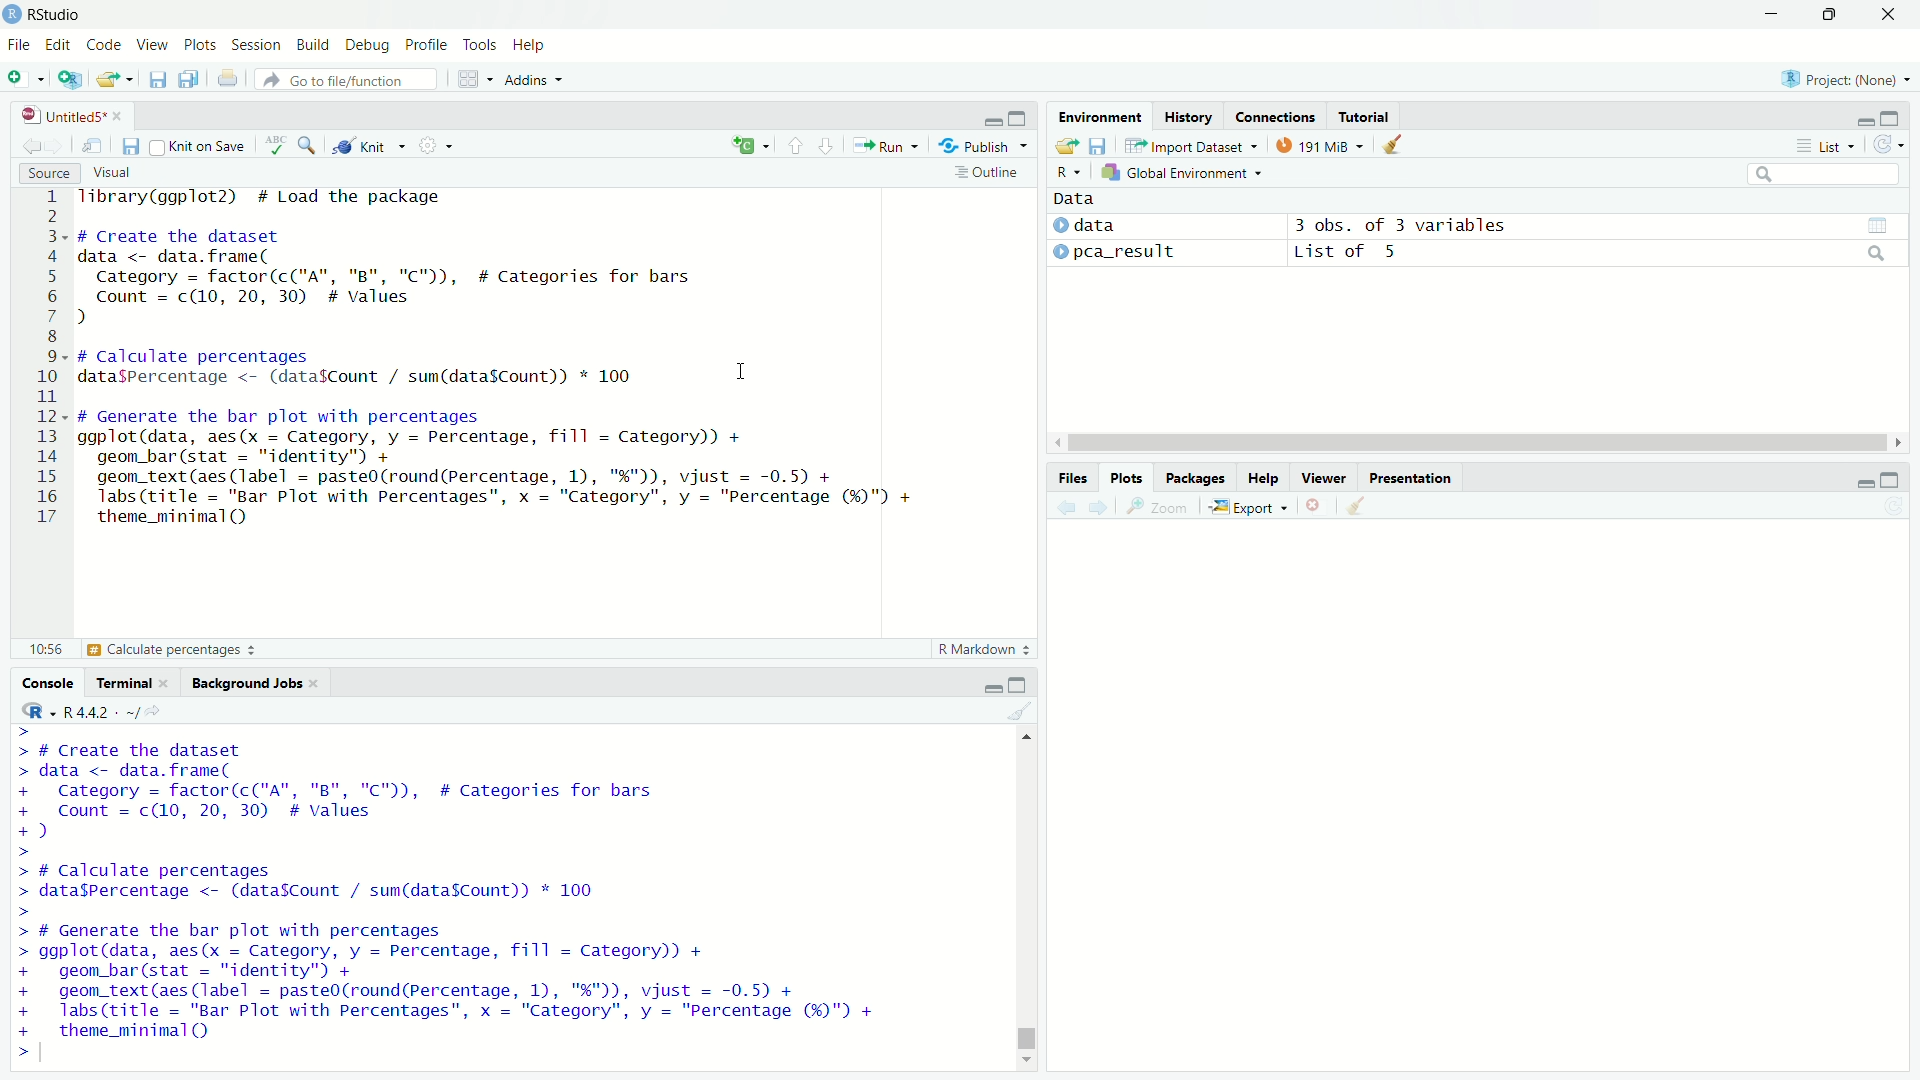  What do you see at coordinates (1890, 15) in the screenshot?
I see `close` at bounding box center [1890, 15].